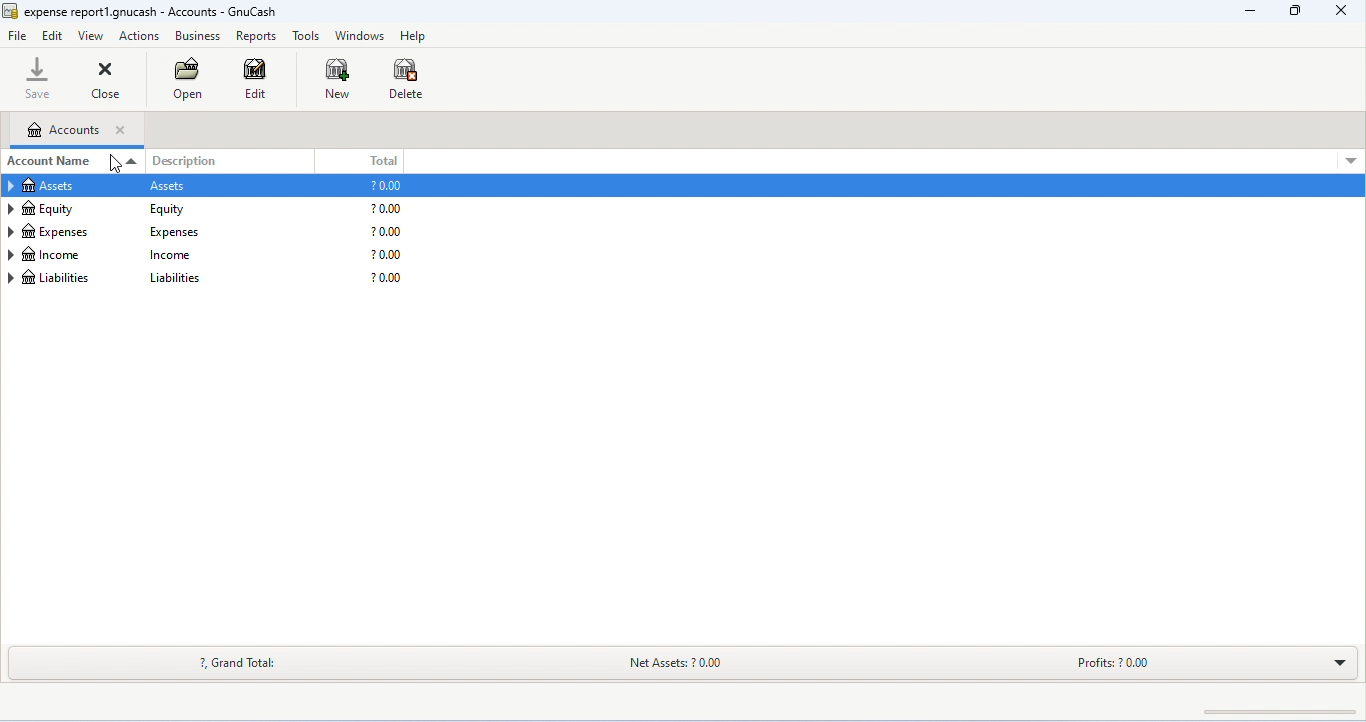  I want to click on open, so click(190, 79).